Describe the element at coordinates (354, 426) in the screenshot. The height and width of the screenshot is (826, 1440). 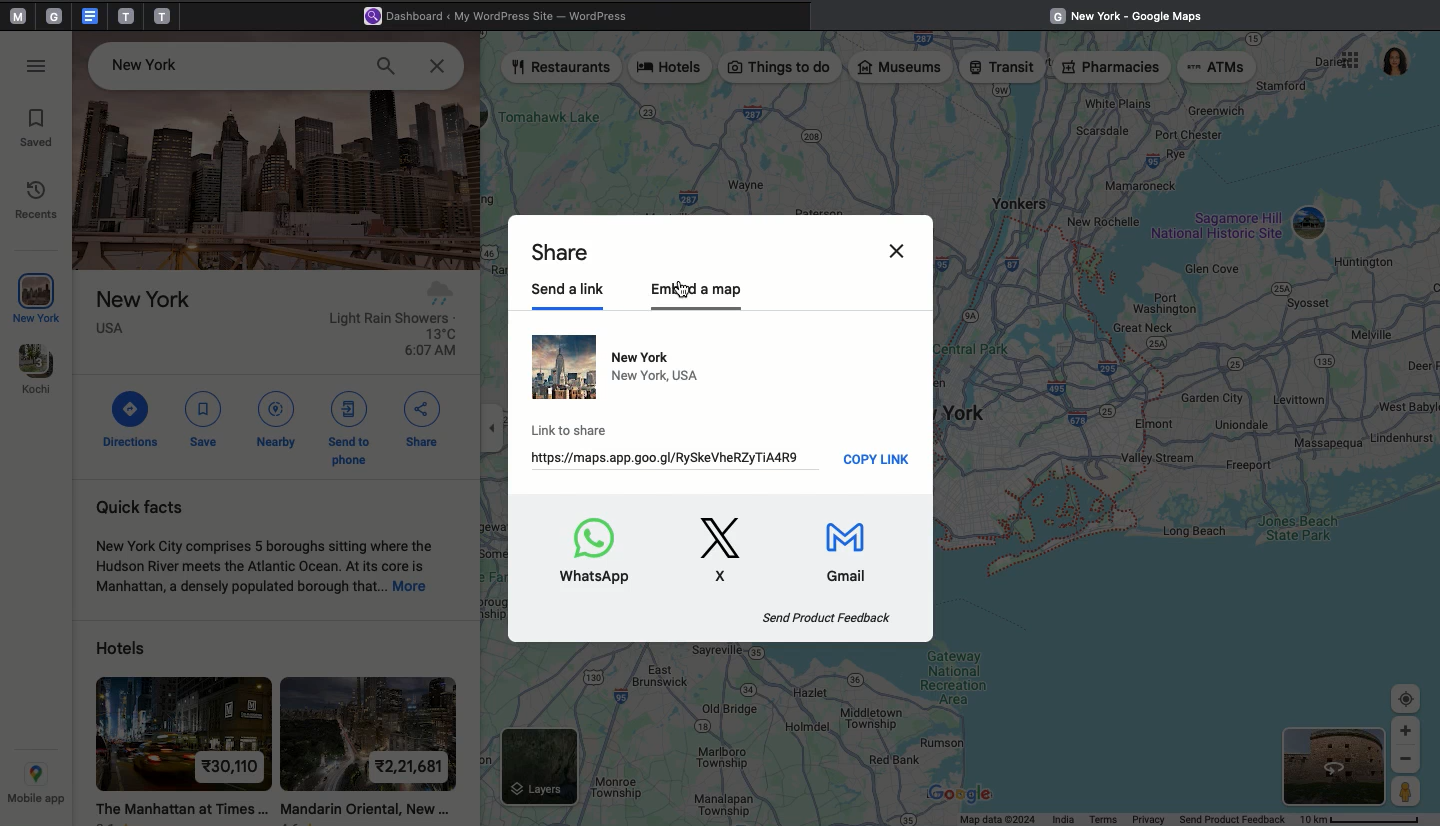
I see `Send to phone` at that location.